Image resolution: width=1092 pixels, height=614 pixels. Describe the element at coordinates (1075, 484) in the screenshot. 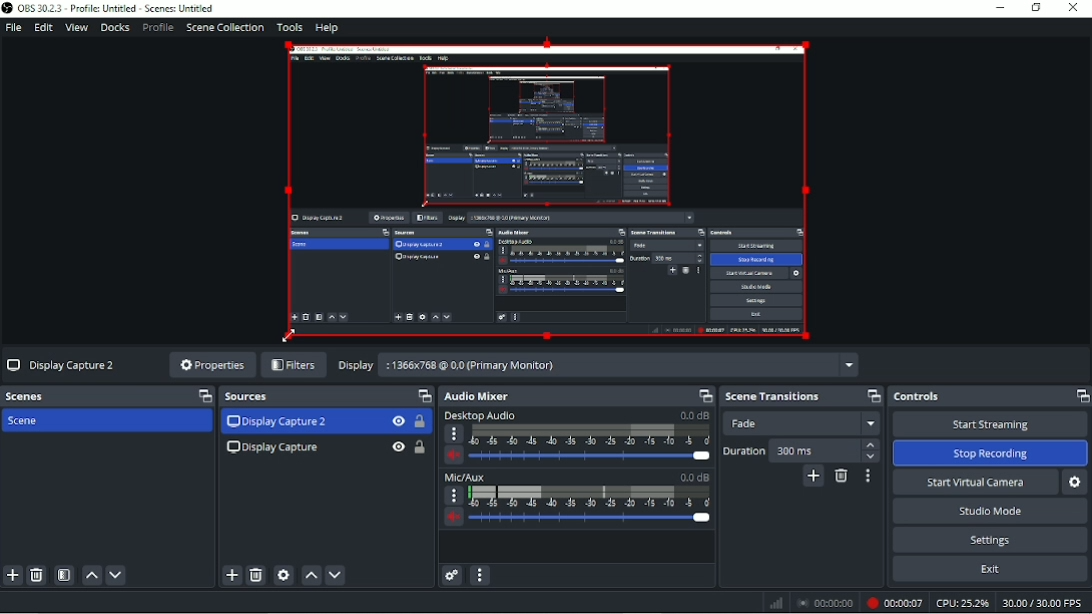

I see `Configure virtual camera` at that location.